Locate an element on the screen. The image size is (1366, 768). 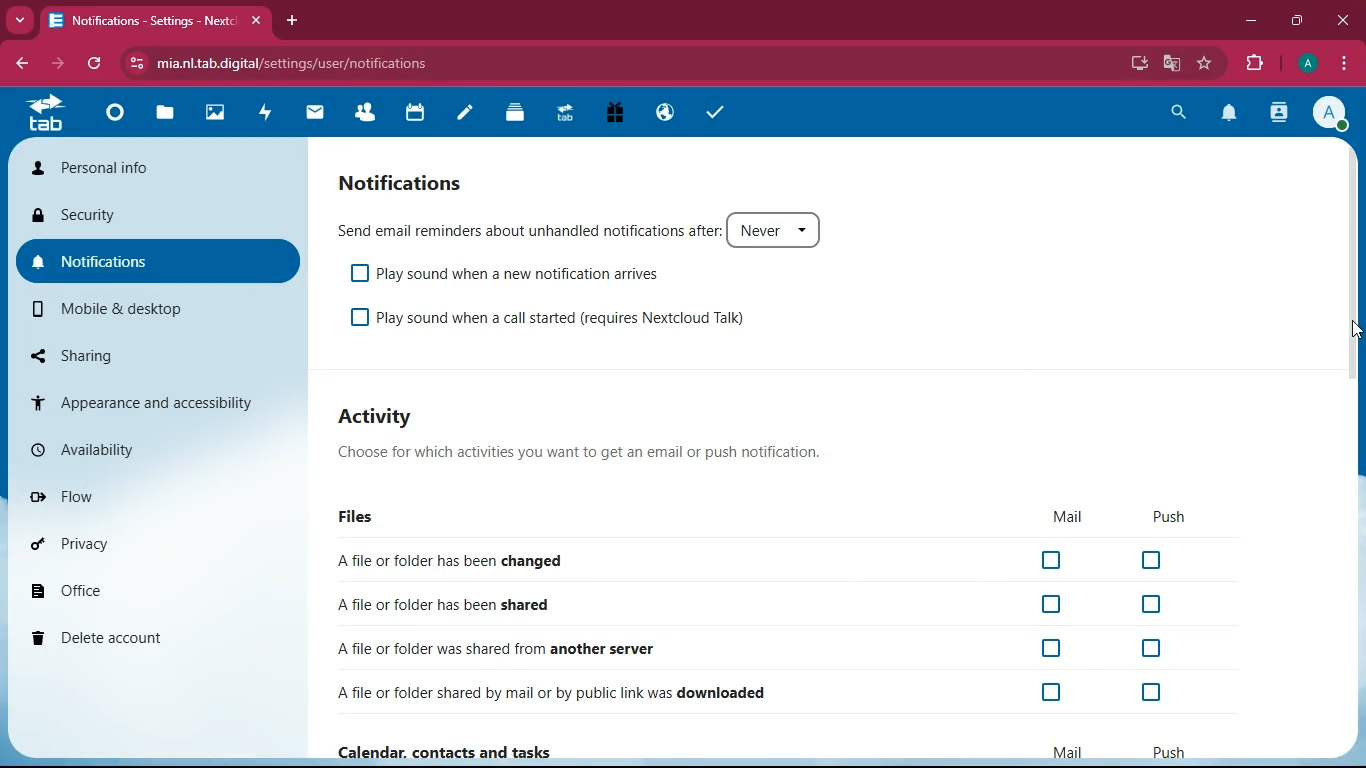
refresh is located at coordinates (95, 65).